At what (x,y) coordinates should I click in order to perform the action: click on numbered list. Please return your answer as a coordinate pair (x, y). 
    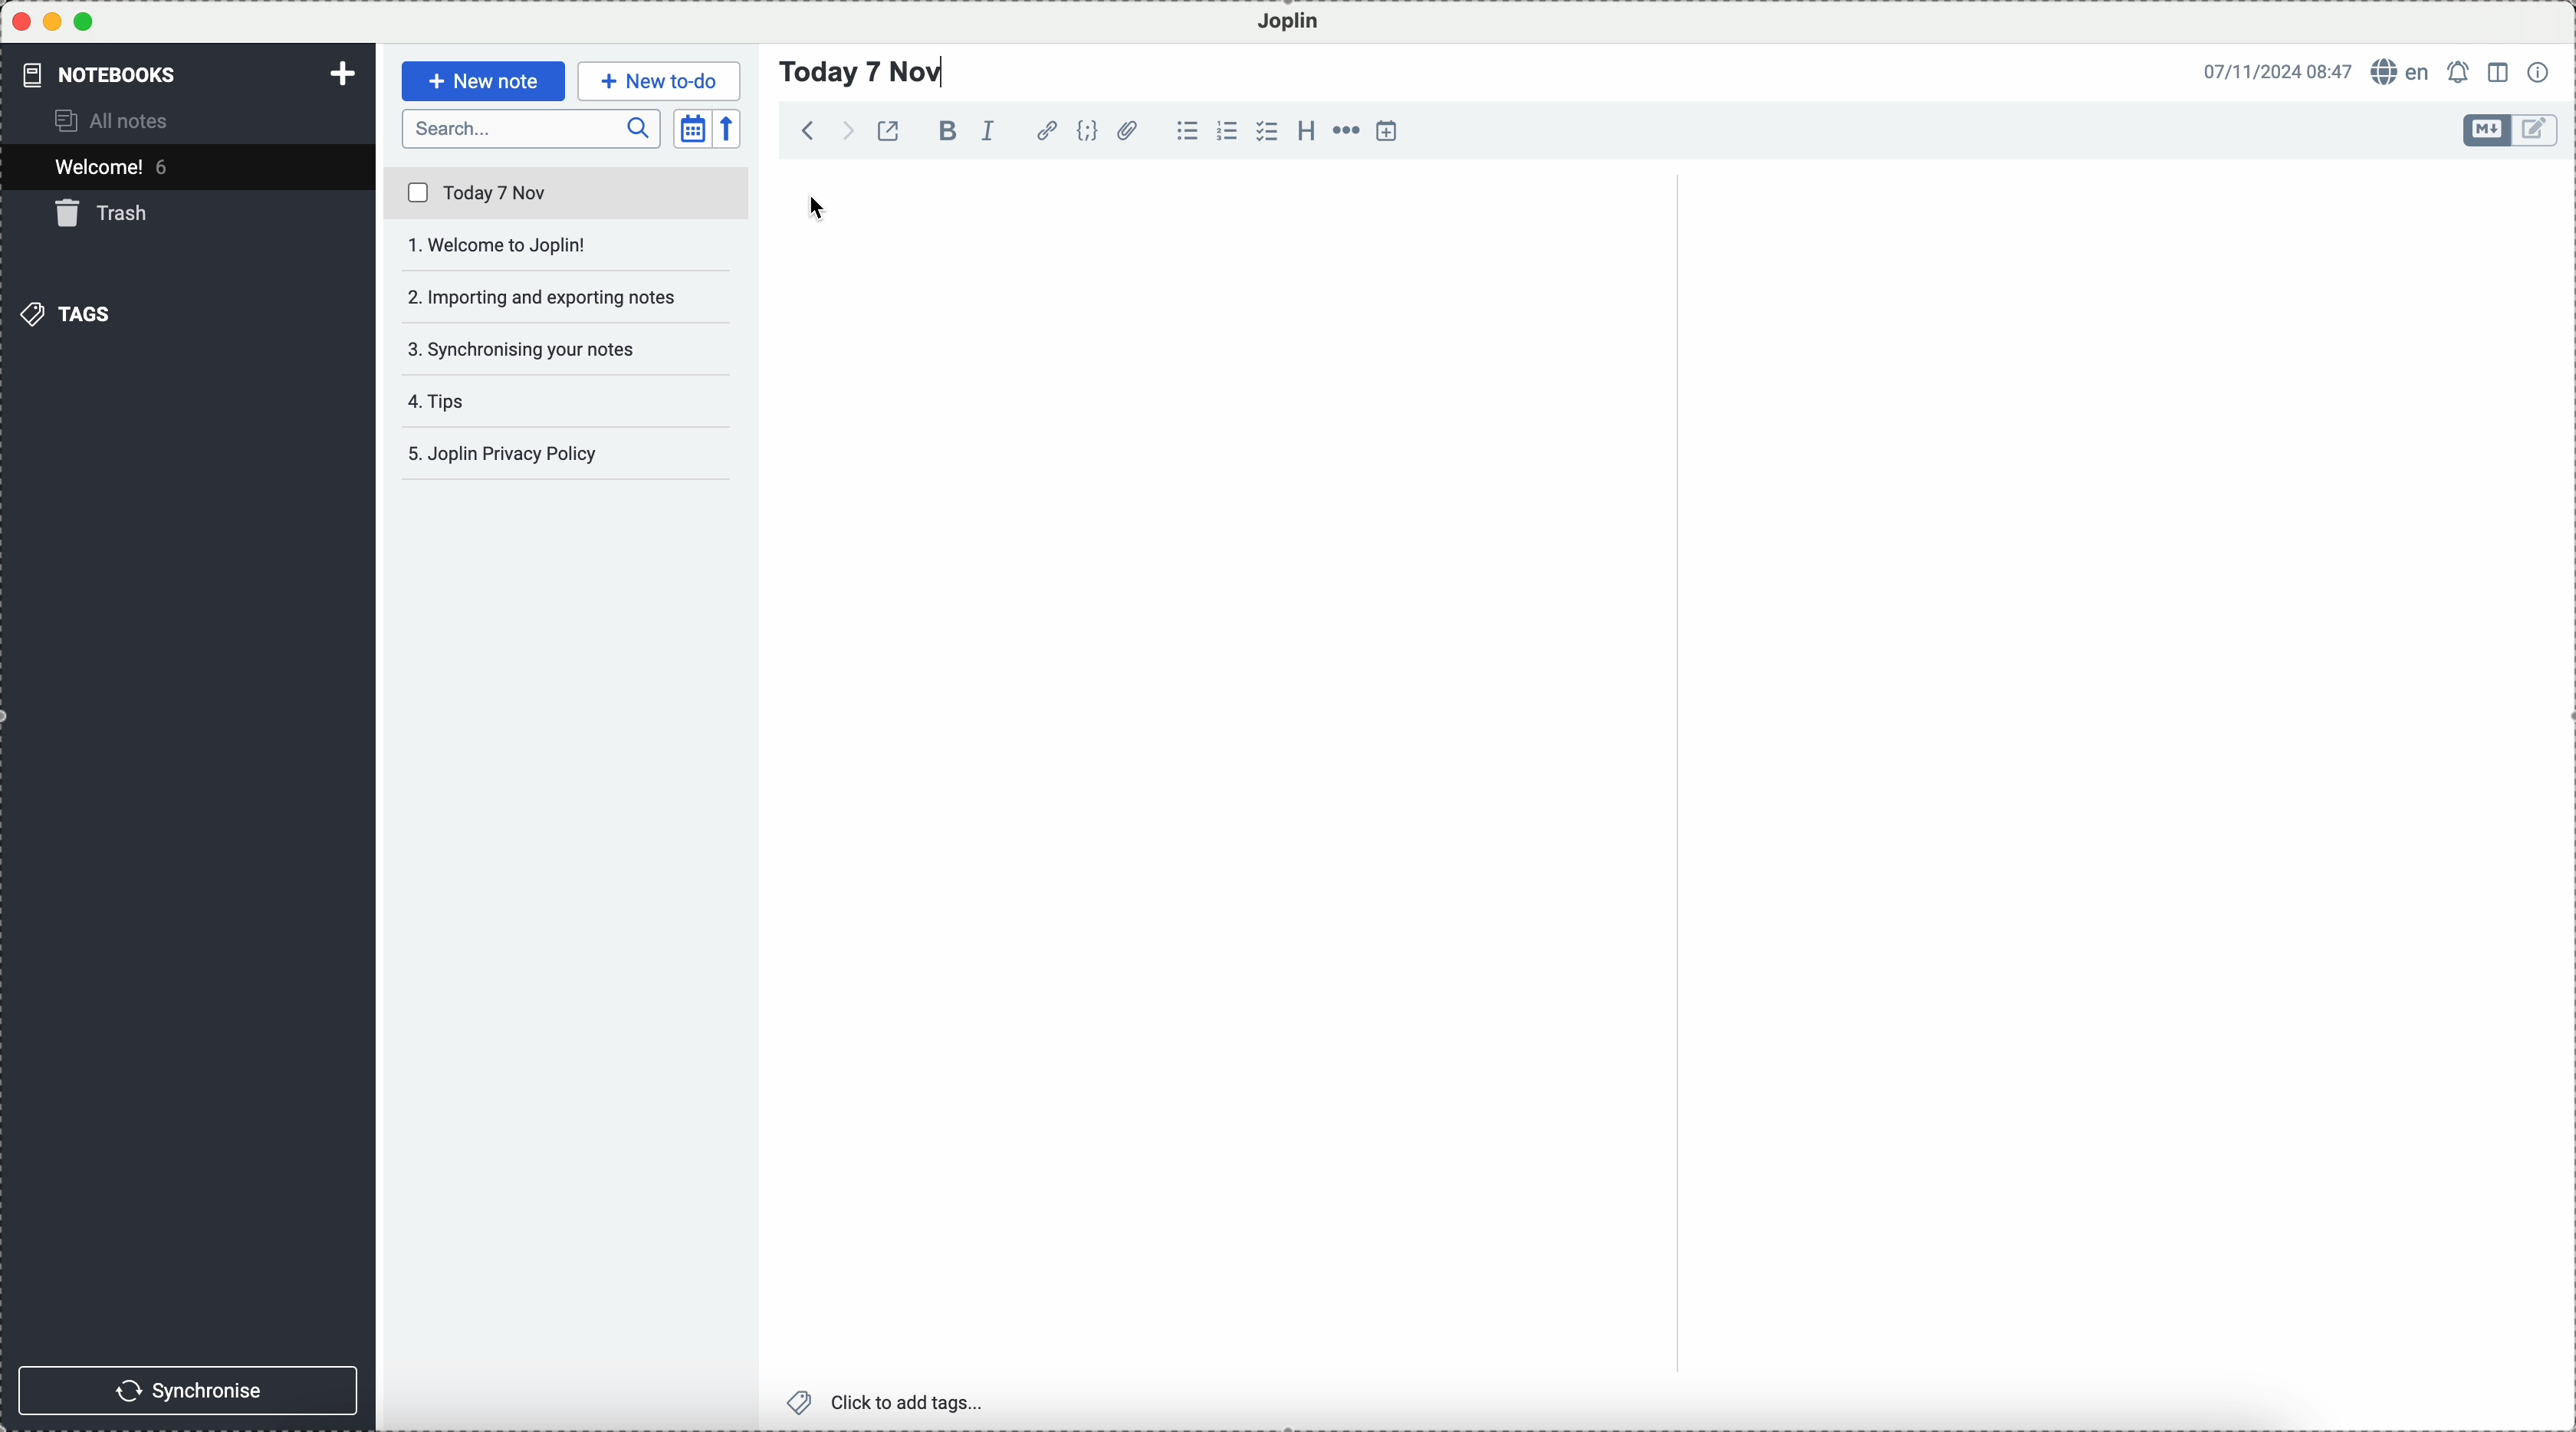
    Looking at the image, I should click on (1227, 131).